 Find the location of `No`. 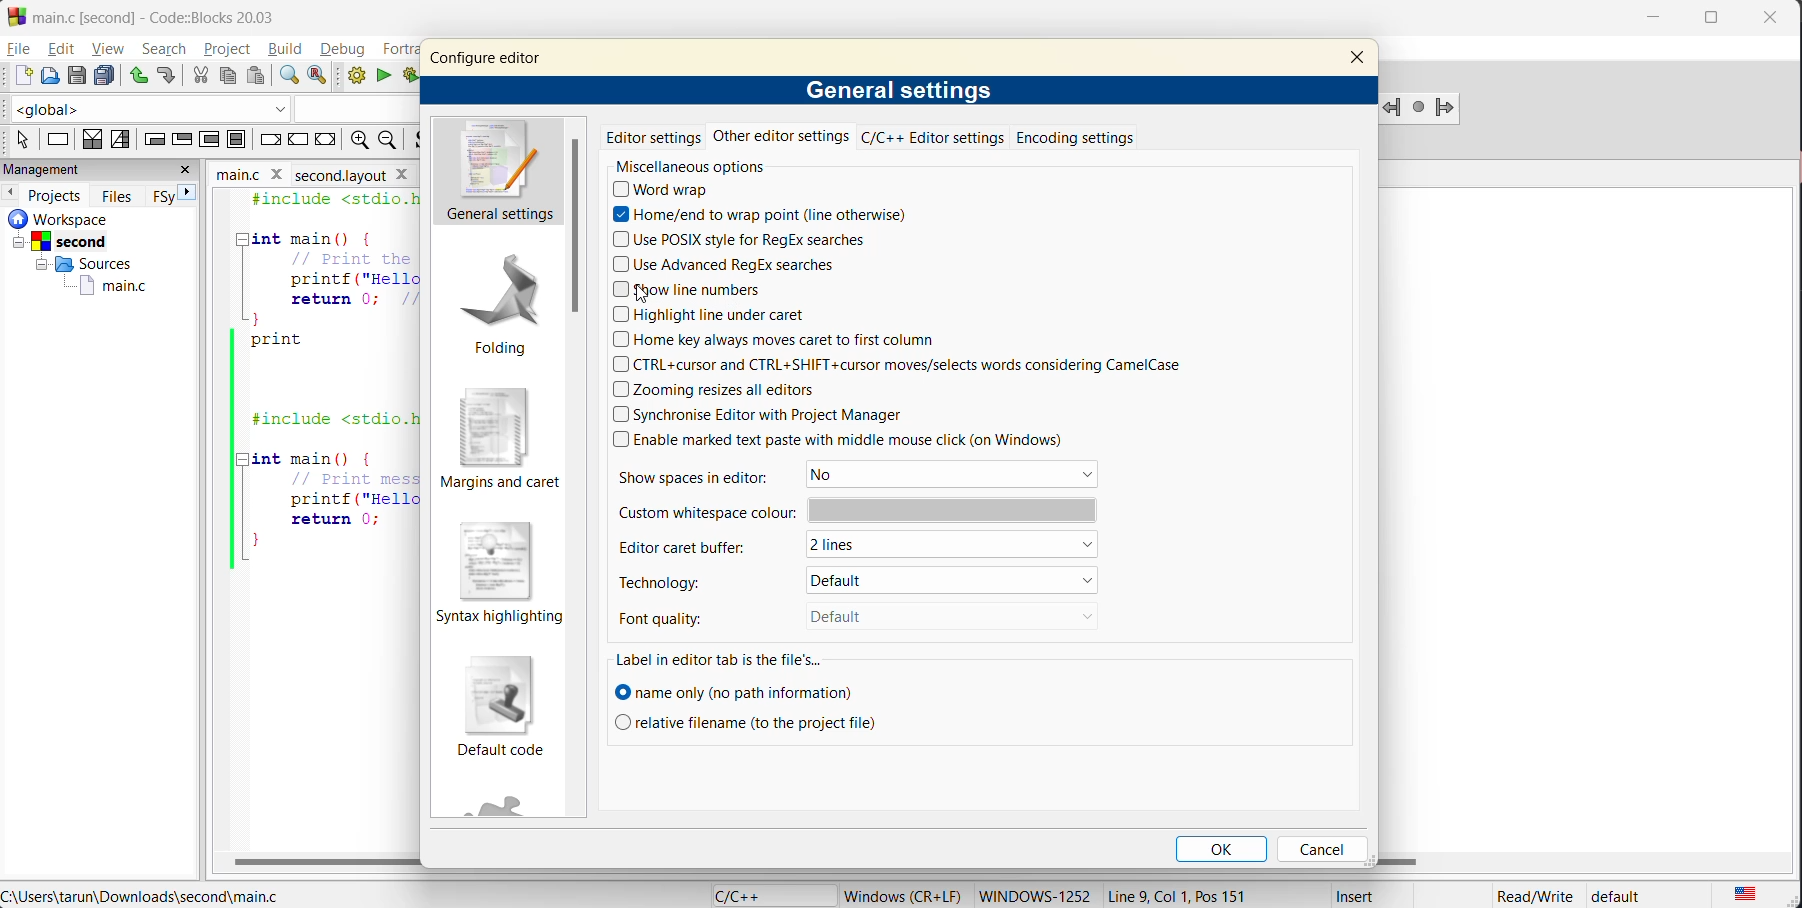

No is located at coordinates (942, 476).